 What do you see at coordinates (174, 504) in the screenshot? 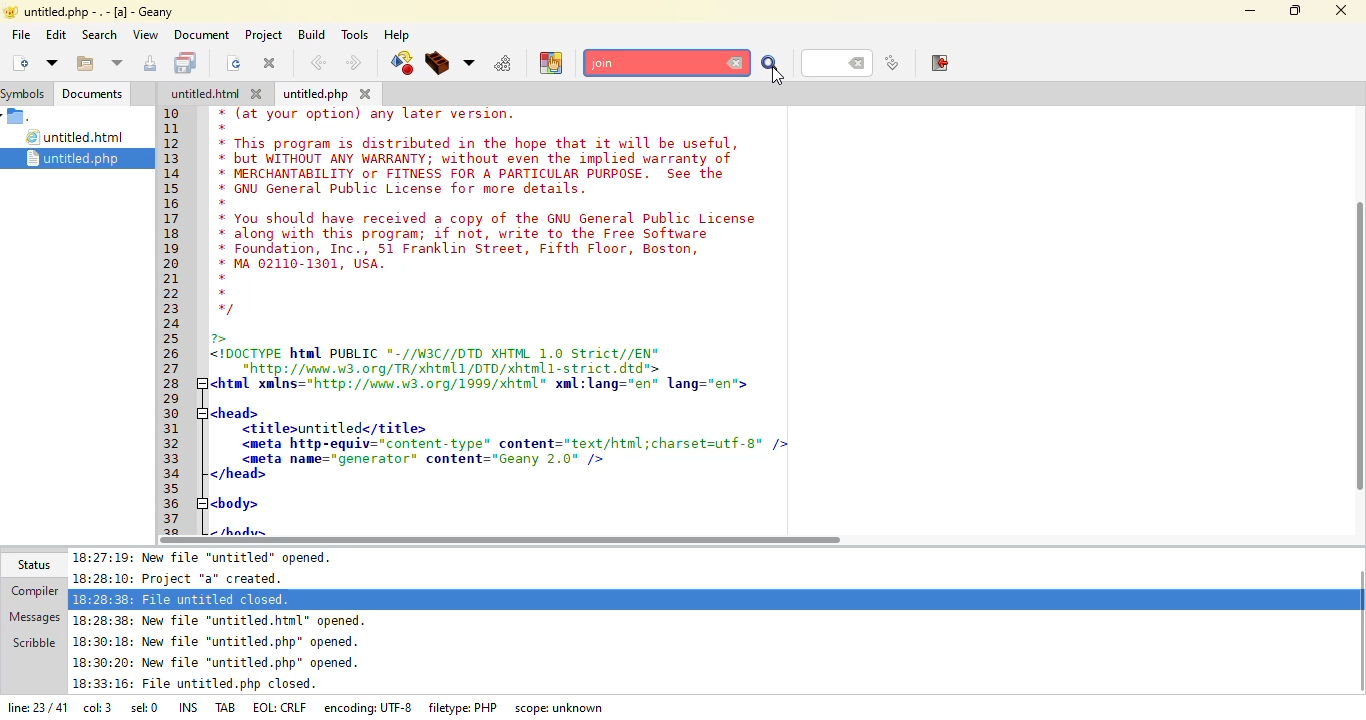
I see `36` at bounding box center [174, 504].